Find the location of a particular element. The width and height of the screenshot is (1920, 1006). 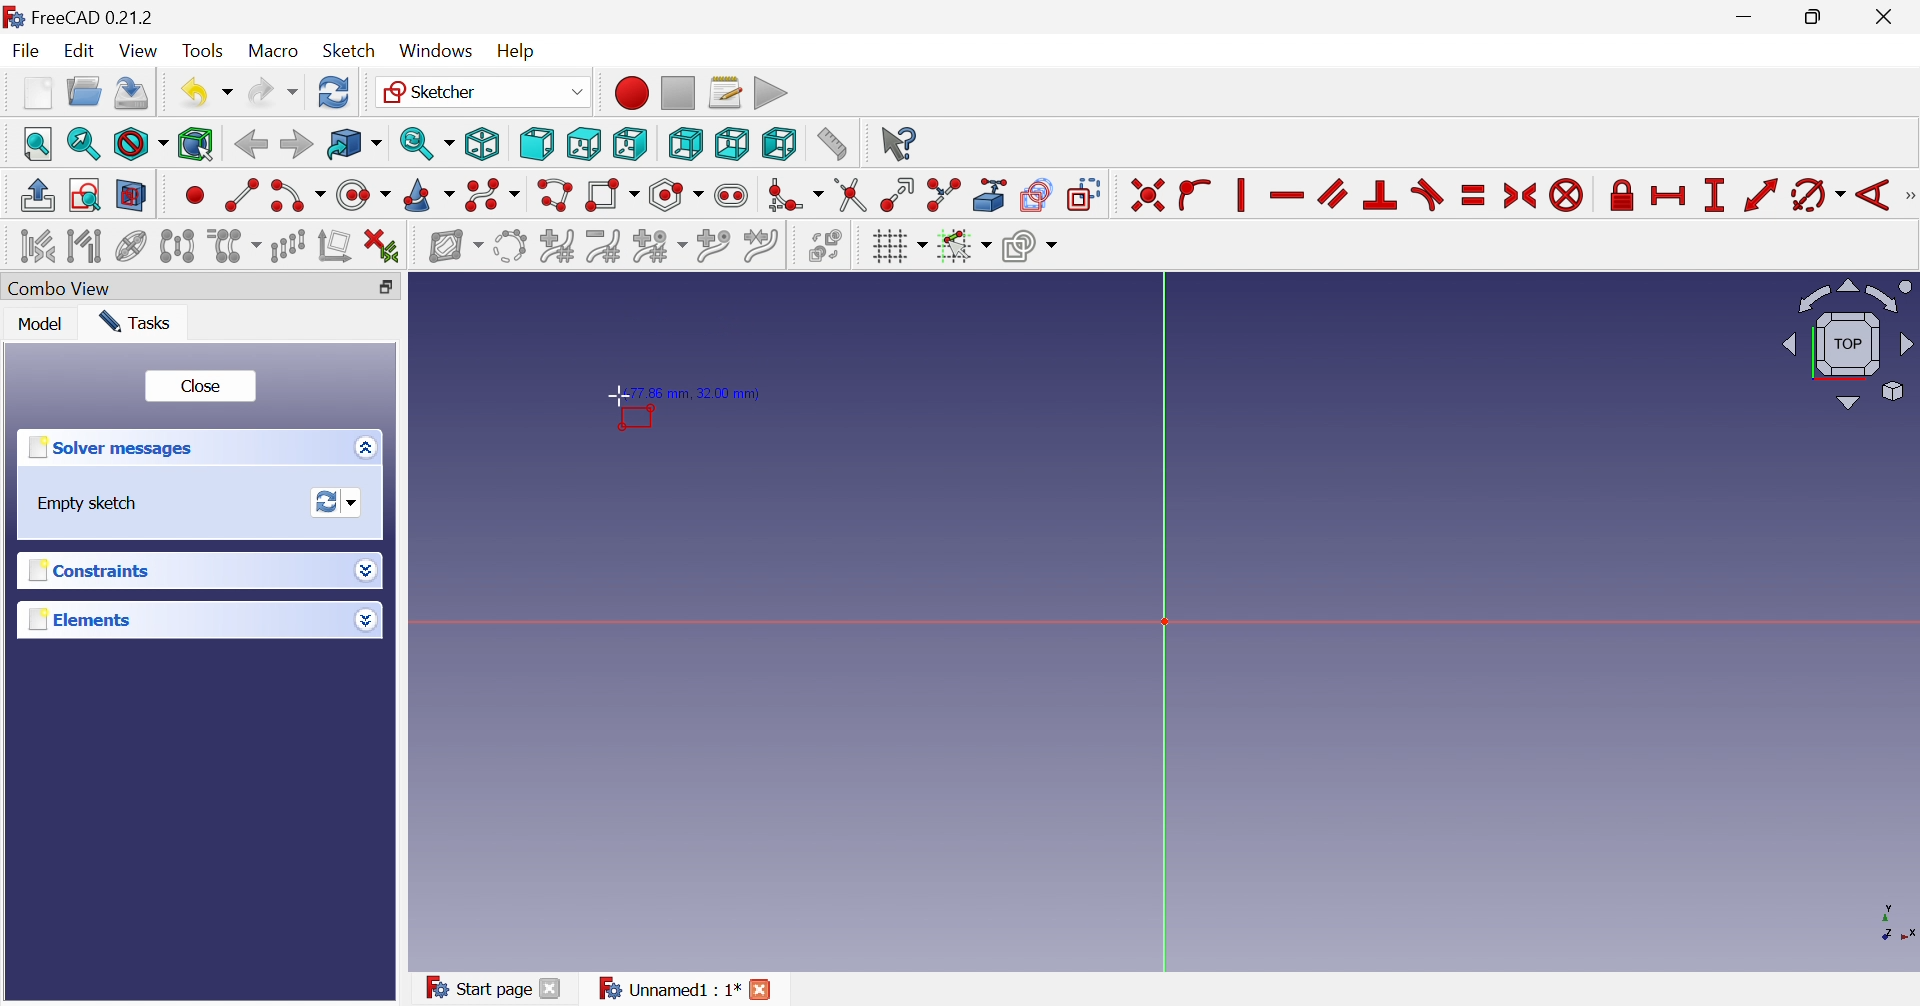

Create circle is located at coordinates (362, 196).